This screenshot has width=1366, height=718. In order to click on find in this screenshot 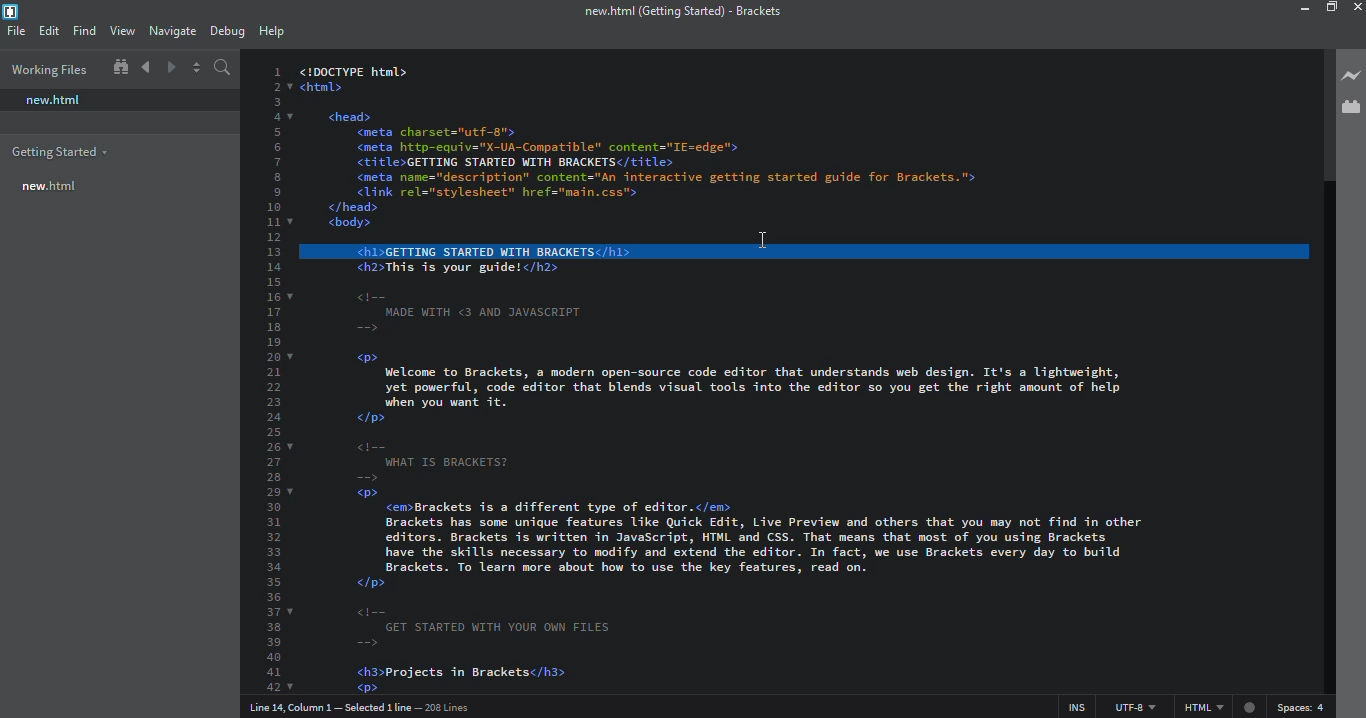, I will do `click(84, 31)`.